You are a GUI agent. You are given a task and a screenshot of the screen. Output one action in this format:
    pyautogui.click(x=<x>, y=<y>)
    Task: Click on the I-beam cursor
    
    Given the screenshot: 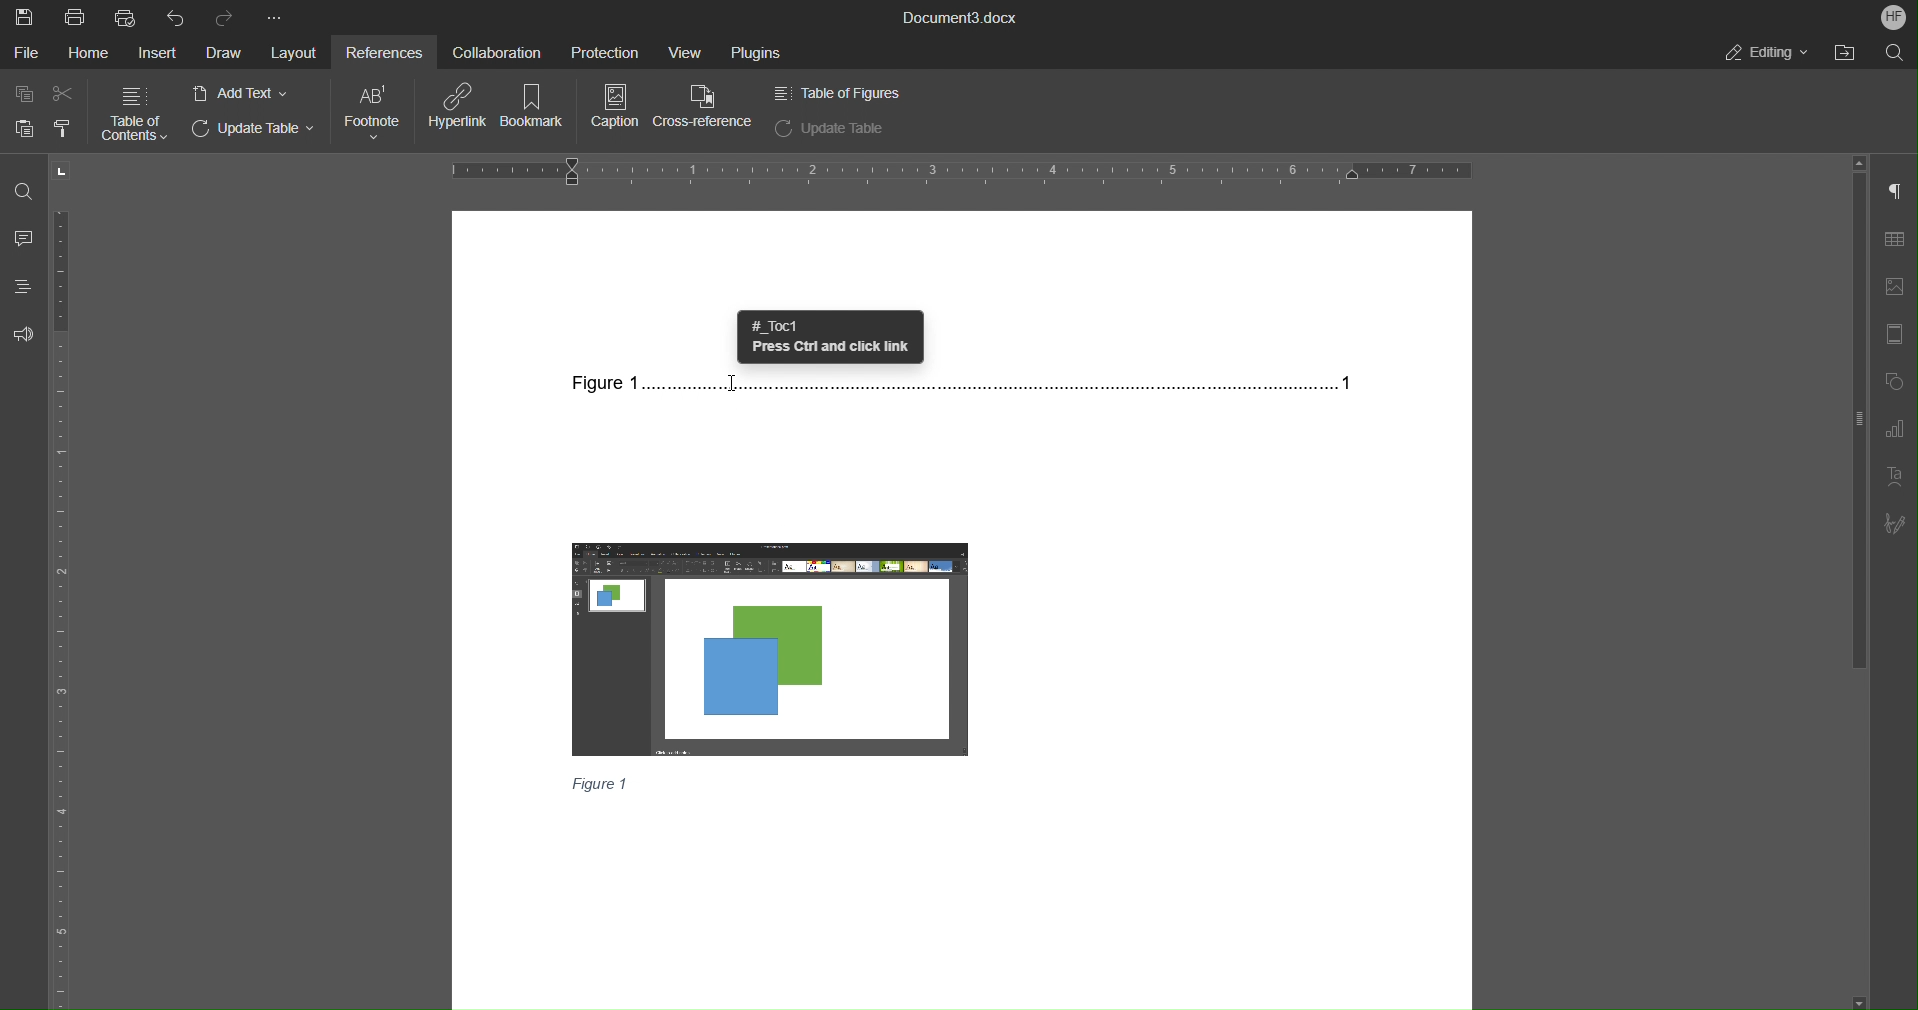 What is the action you would take?
    pyautogui.click(x=736, y=390)
    